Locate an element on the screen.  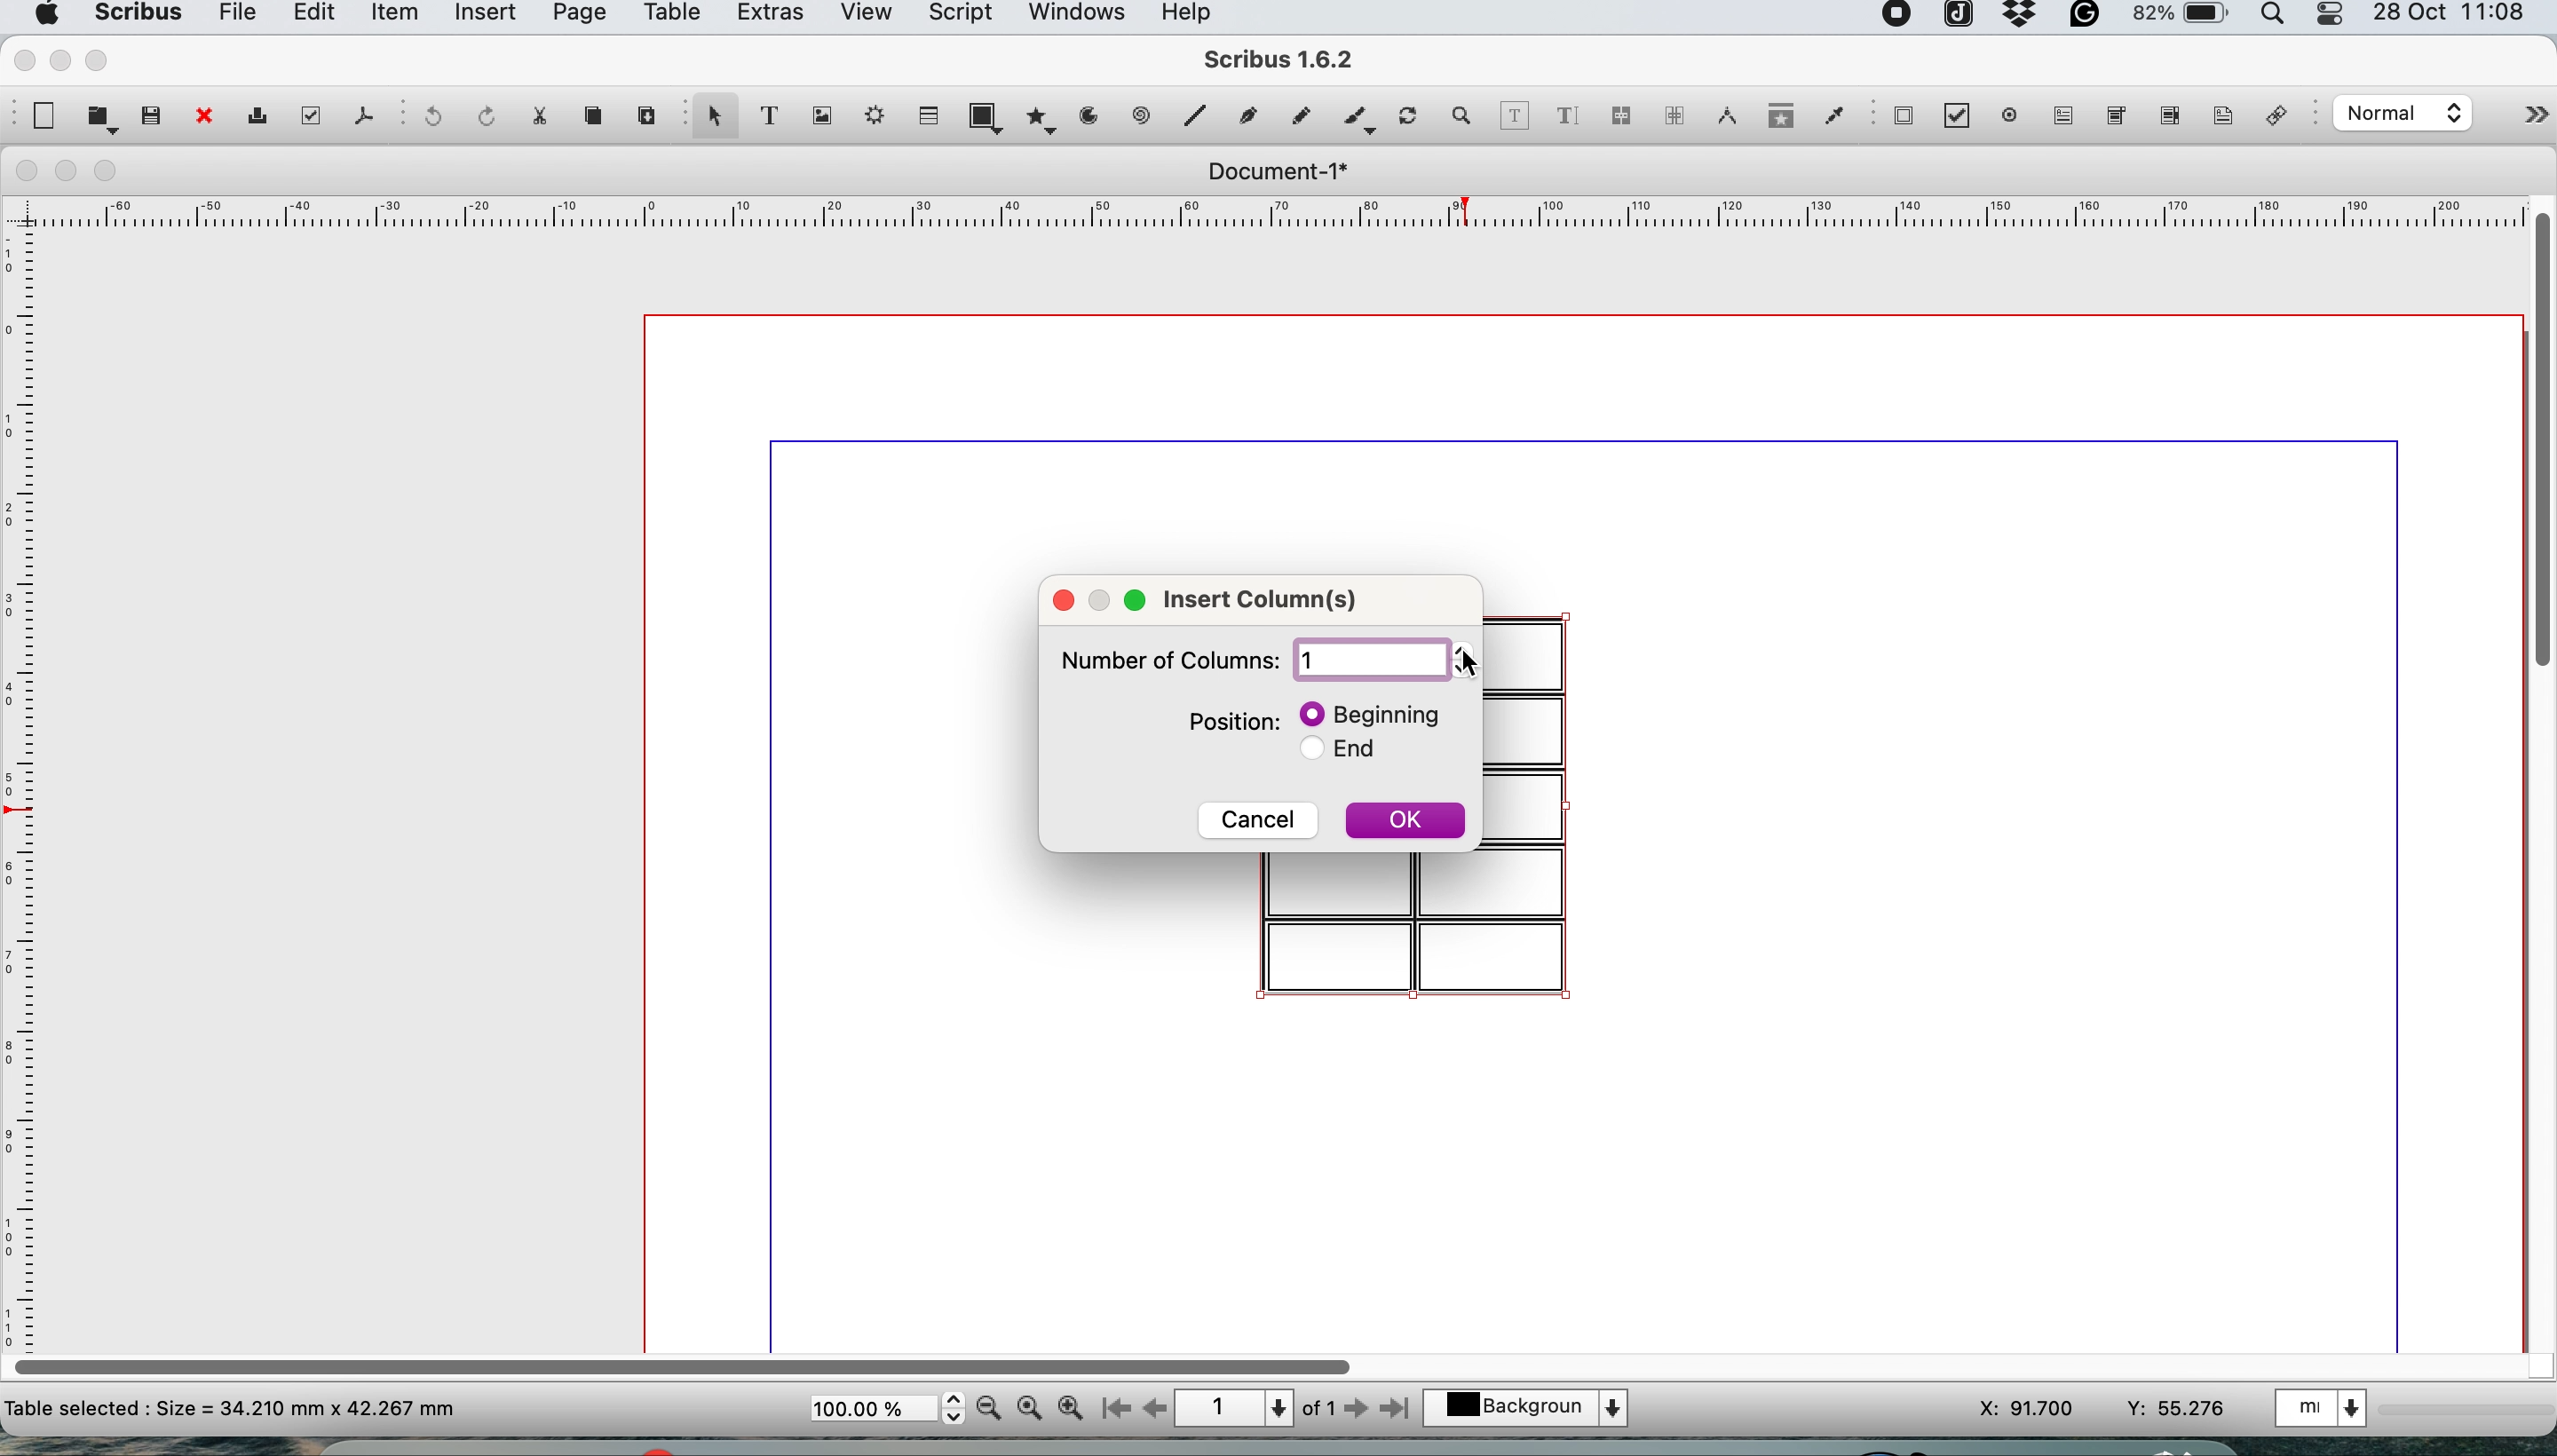
copy item properties is located at coordinates (1775, 121).